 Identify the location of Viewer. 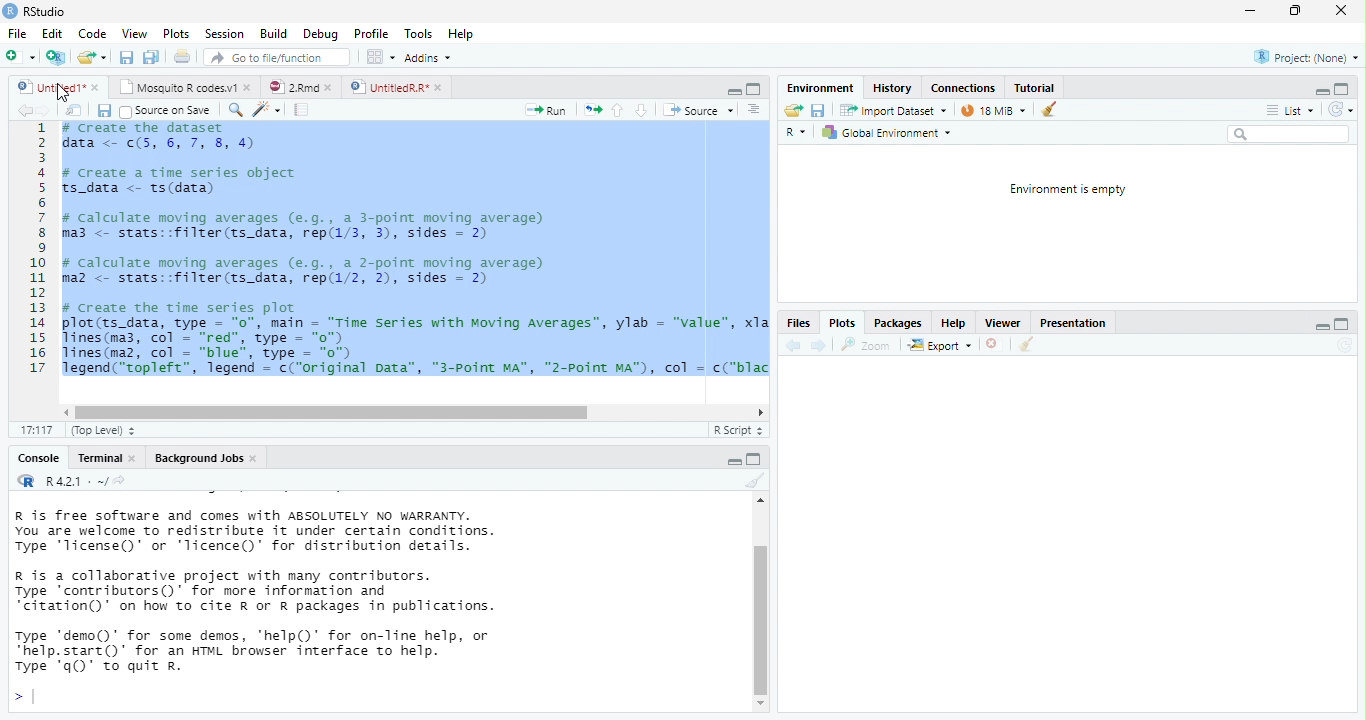
(1002, 323).